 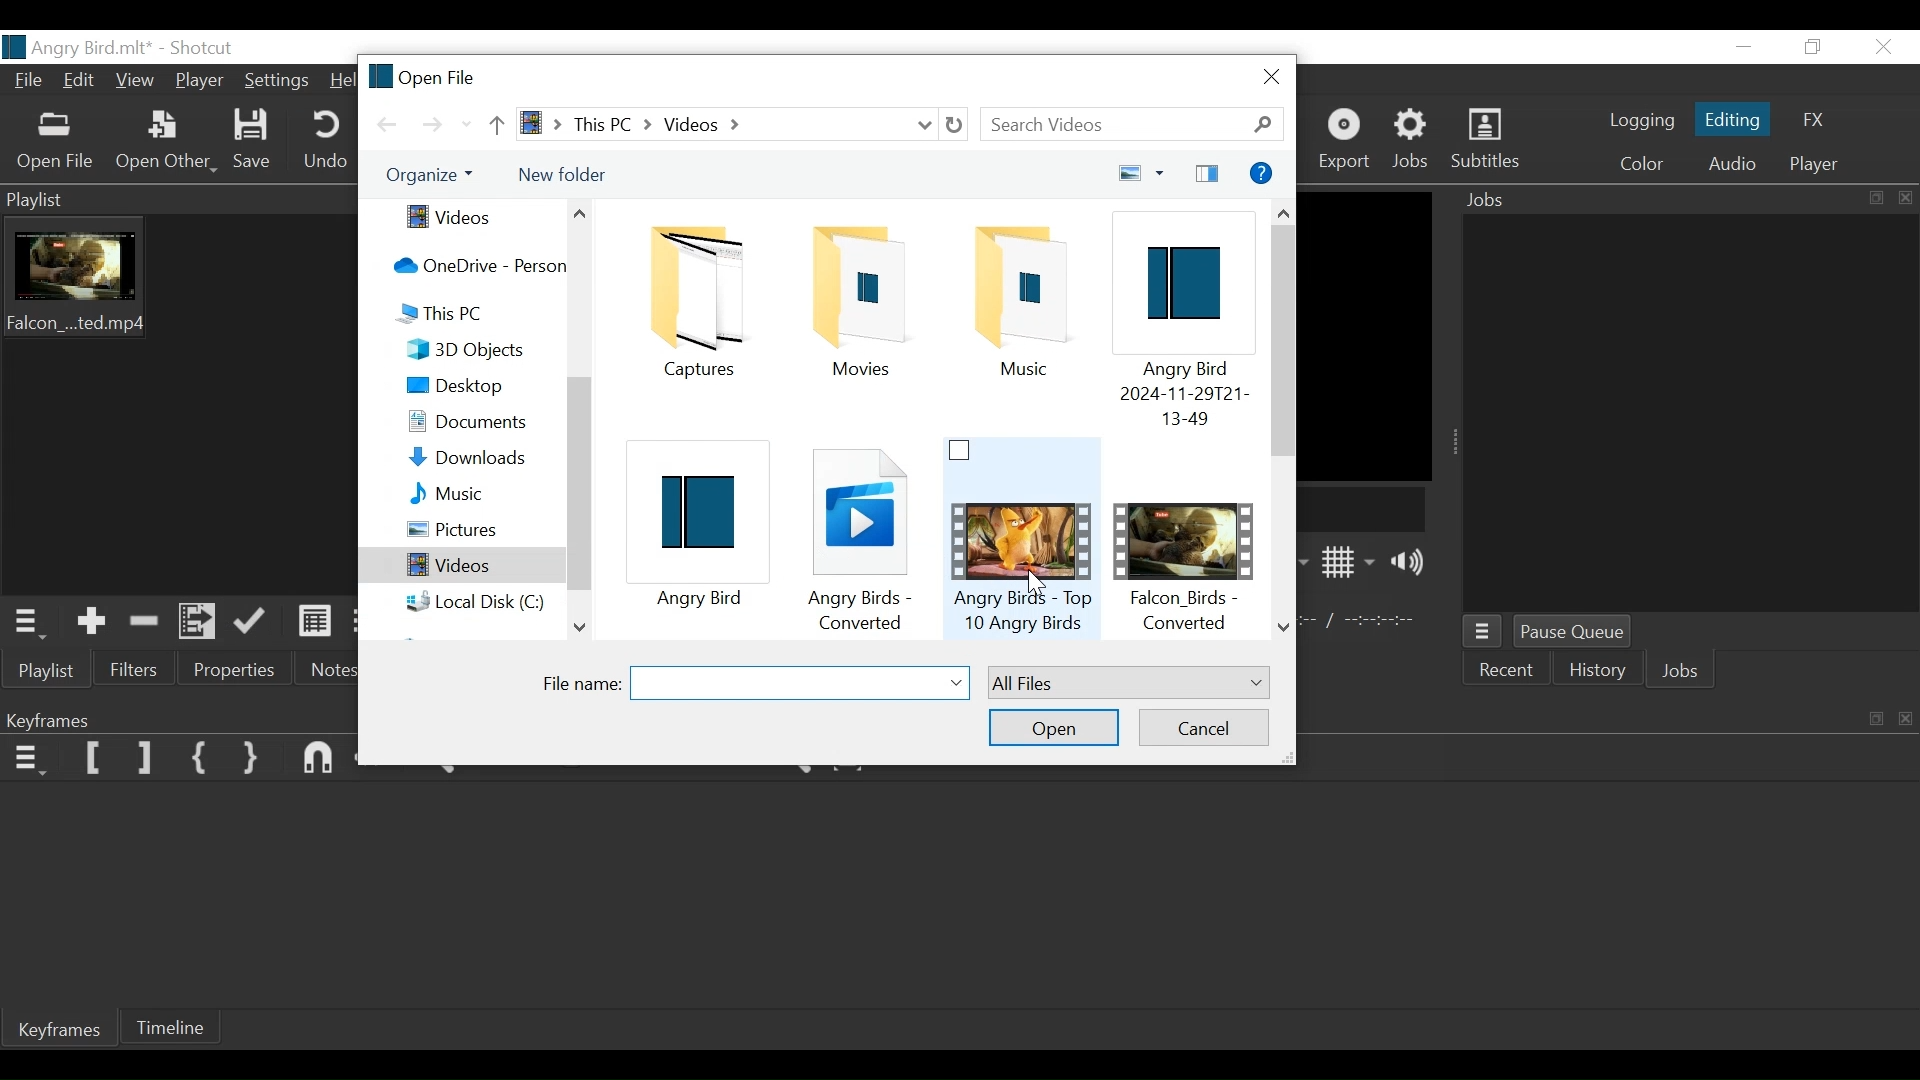 What do you see at coordinates (201, 757) in the screenshot?
I see `Set First Simple keyframe` at bounding box center [201, 757].